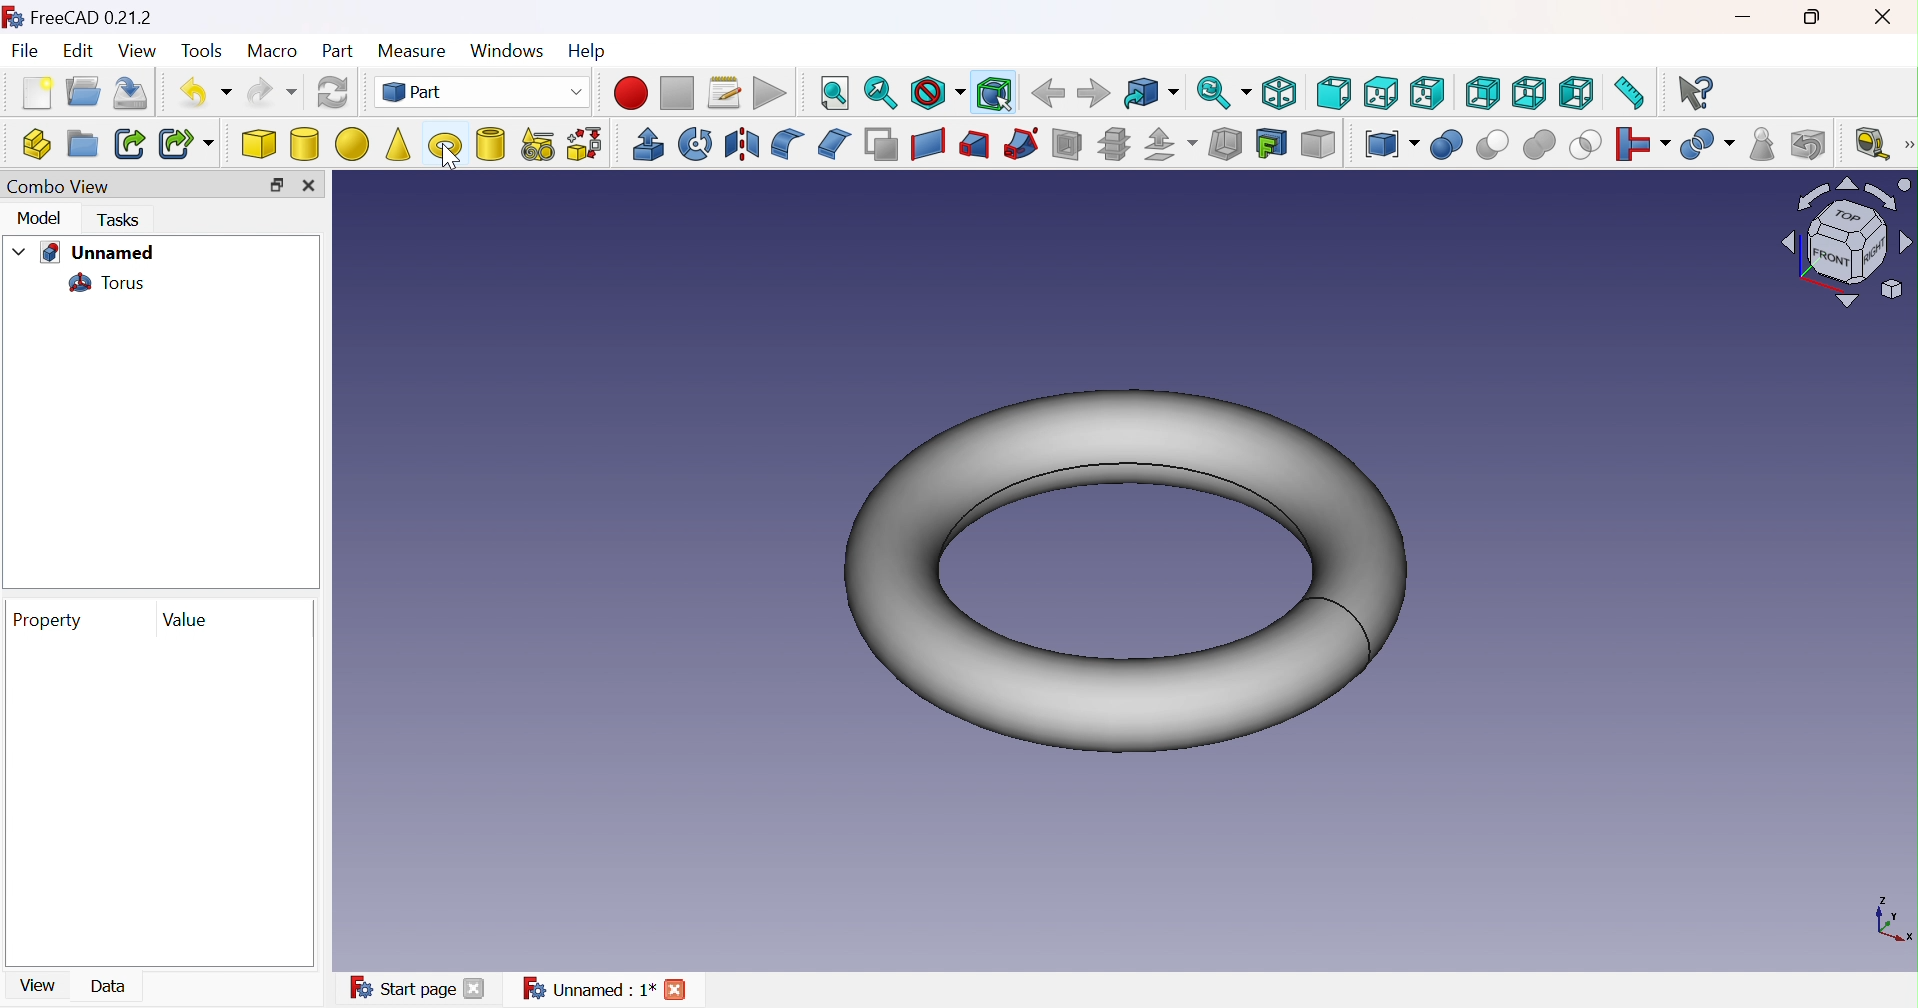 This screenshot has width=1918, height=1008. What do you see at coordinates (1314, 145) in the screenshot?
I see `Color per face` at bounding box center [1314, 145].